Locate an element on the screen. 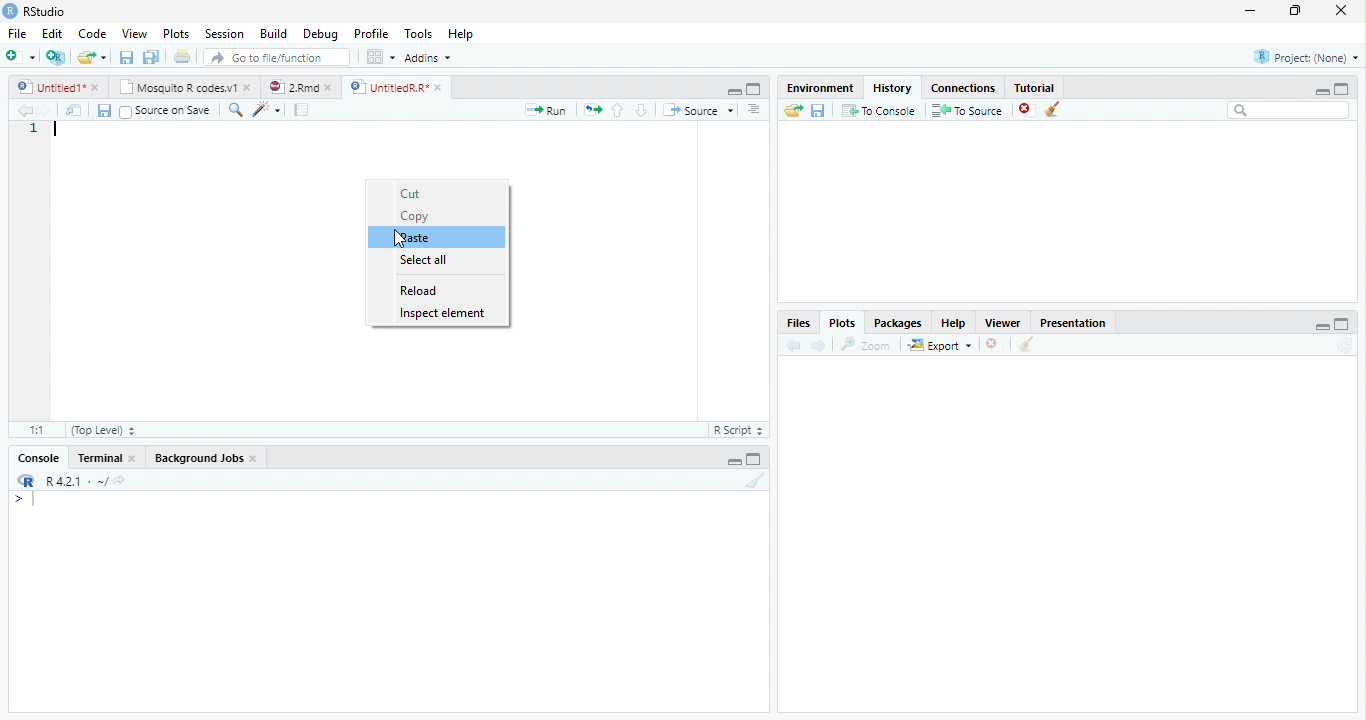 The height and width of the screenshot is (720, 1366). > is located at coordinates (24, 500).